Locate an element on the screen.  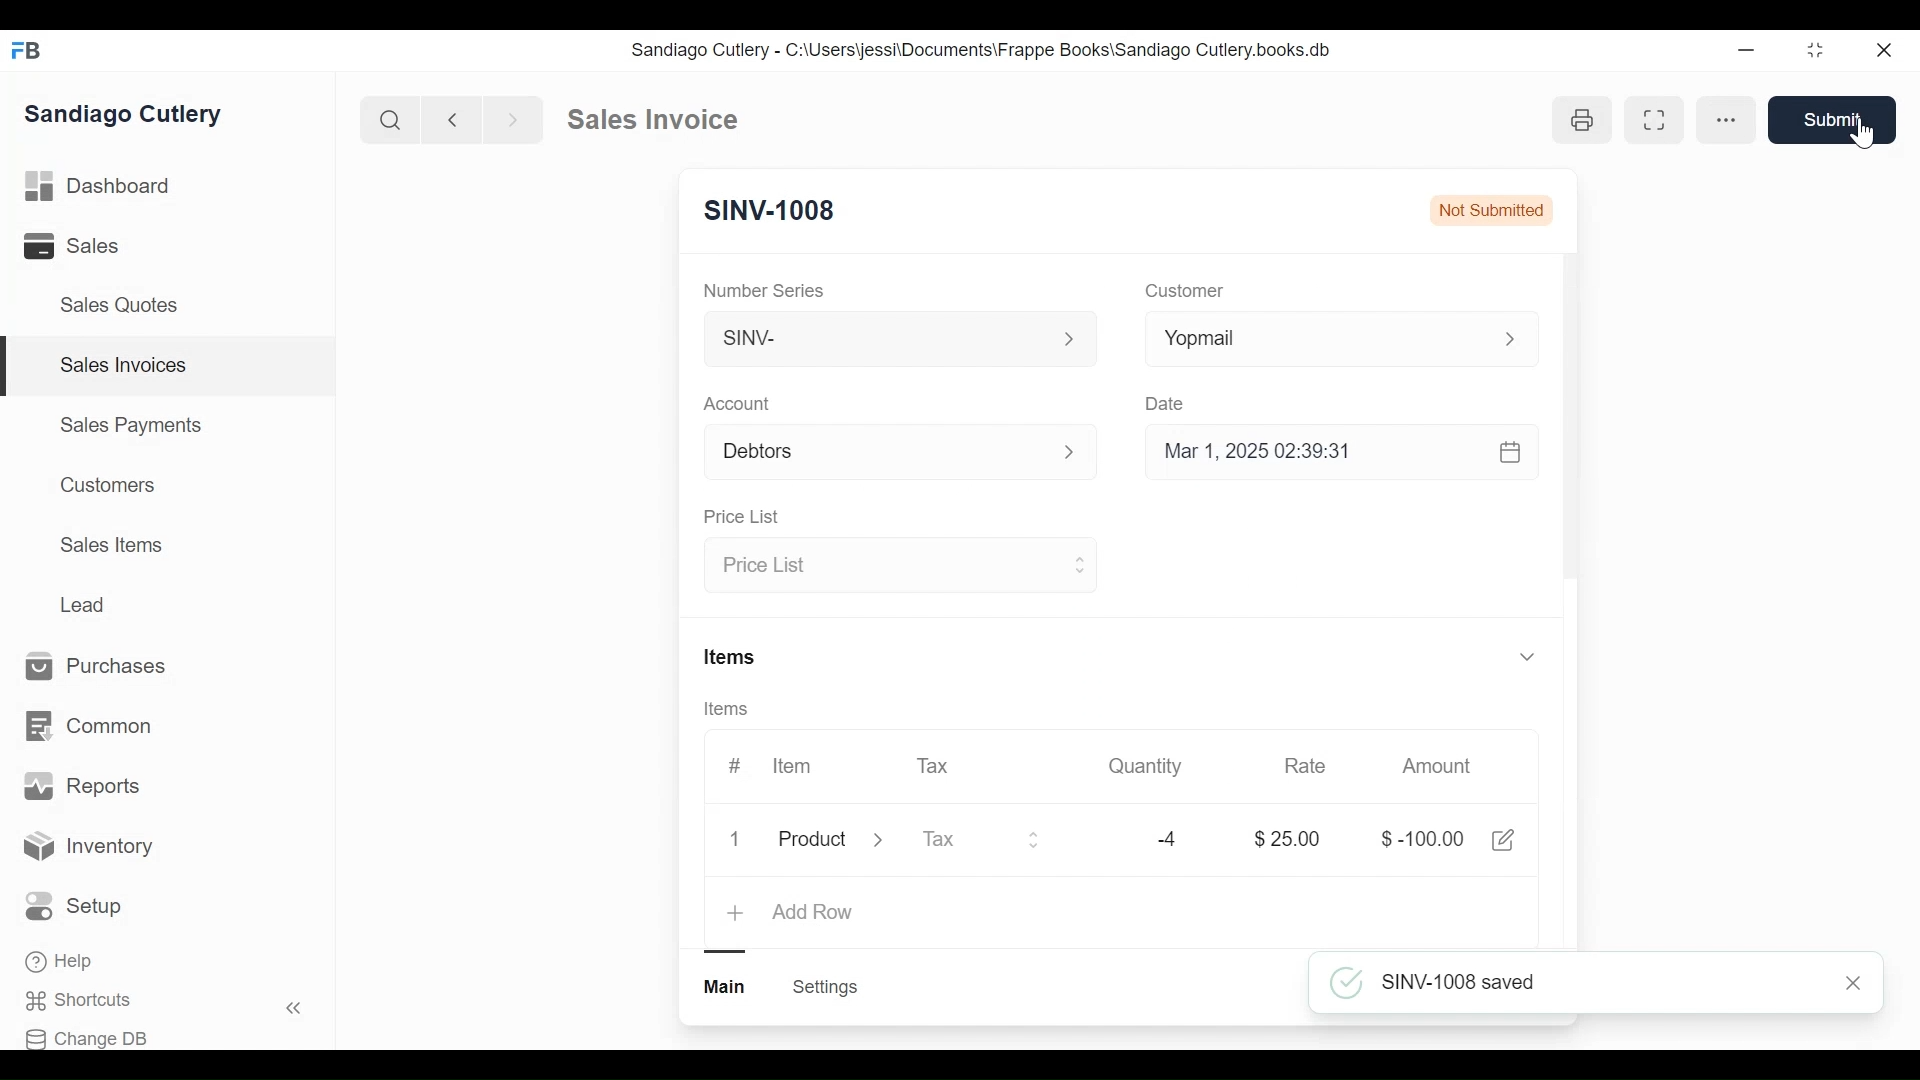
Setup is located at coordinates (74, 906).